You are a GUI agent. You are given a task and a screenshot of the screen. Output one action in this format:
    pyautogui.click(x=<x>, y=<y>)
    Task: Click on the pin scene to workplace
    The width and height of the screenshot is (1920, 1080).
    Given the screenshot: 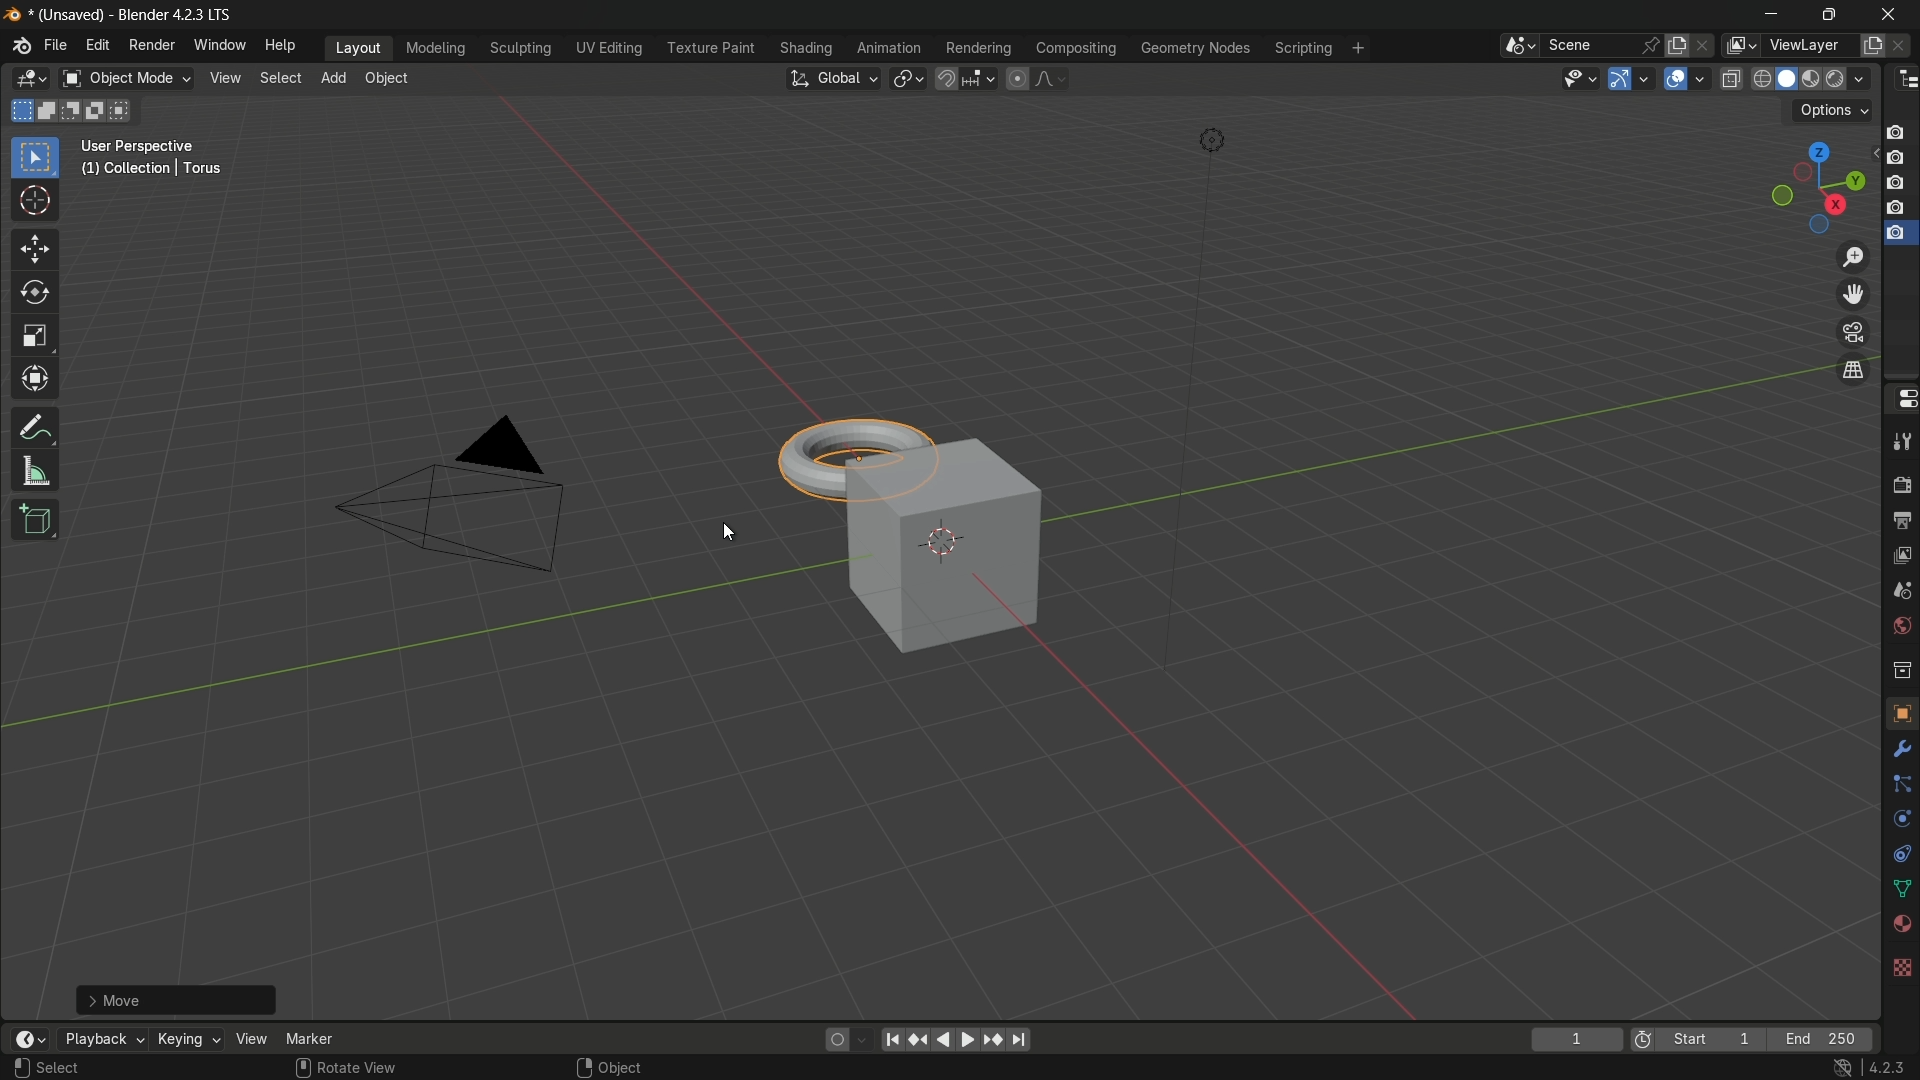 What is the action you would take?
    pyautogui.click(x=1651, y=45)
    